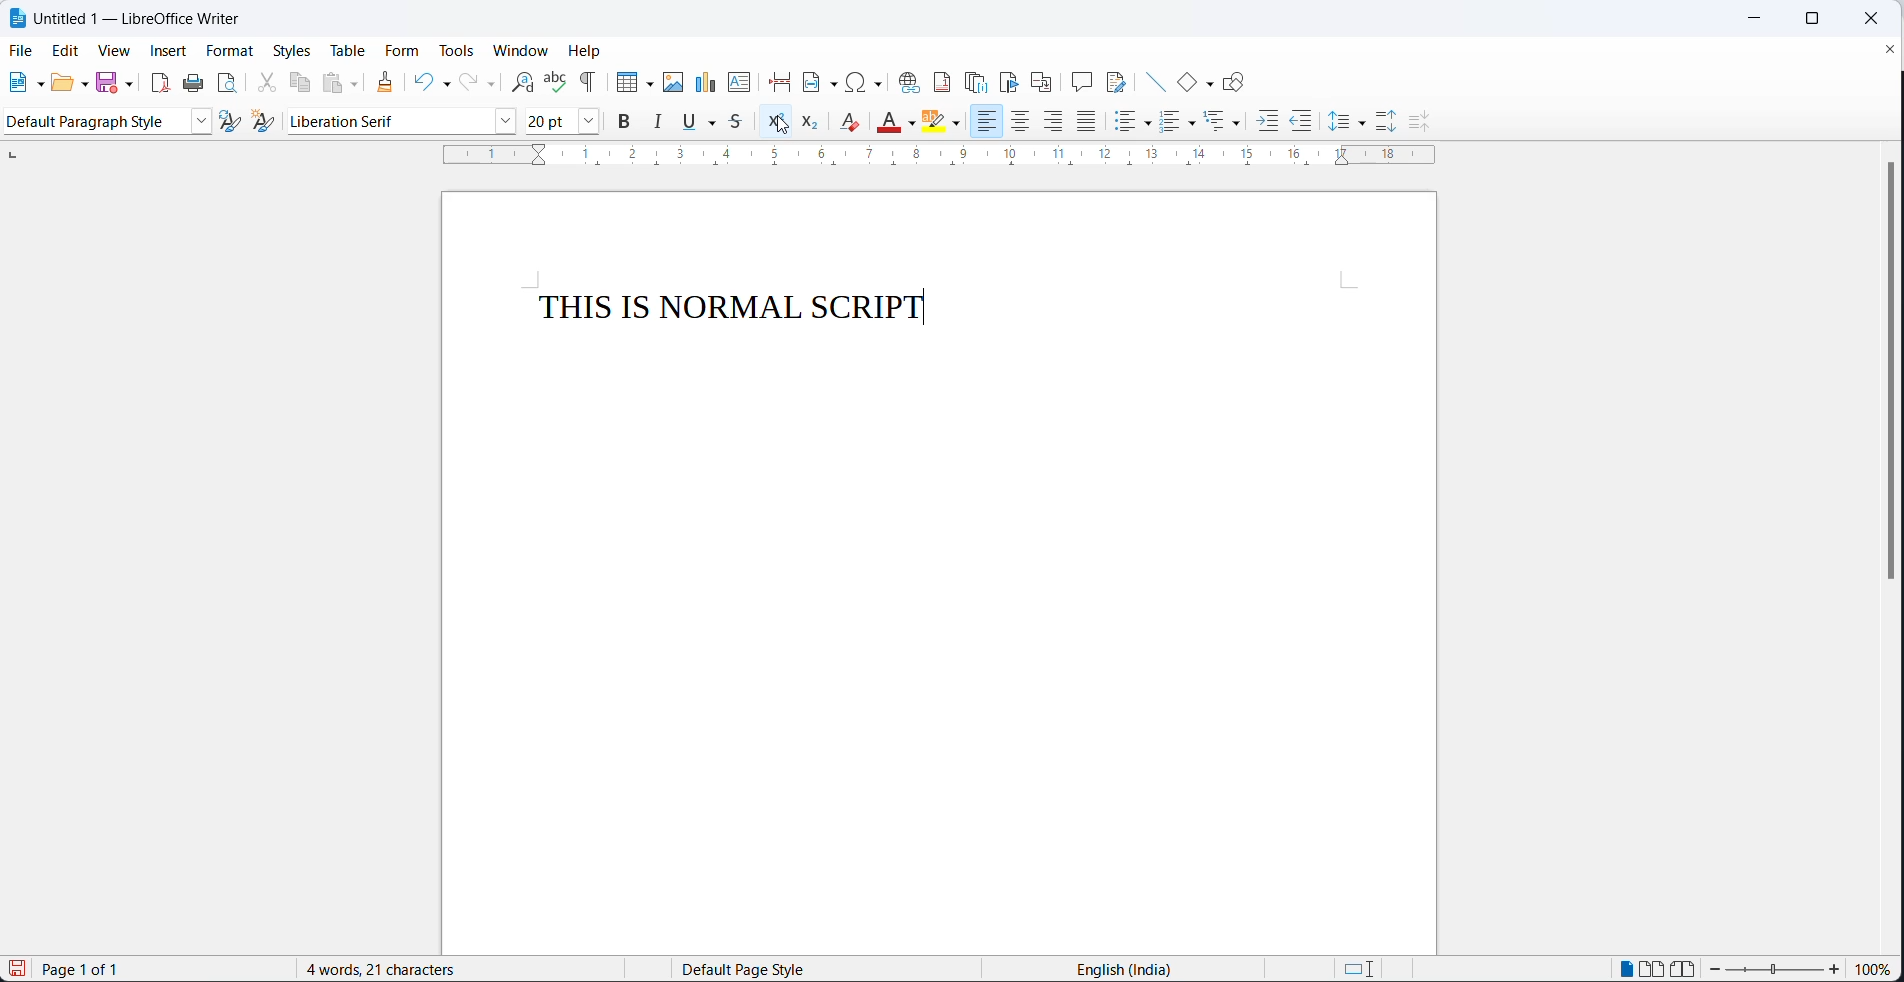 Image resolution: width=1904 pixels, height=982 pixels. Describe the element at coordinates (1056, 122) in the screenshot. I see `text align right` at that location.